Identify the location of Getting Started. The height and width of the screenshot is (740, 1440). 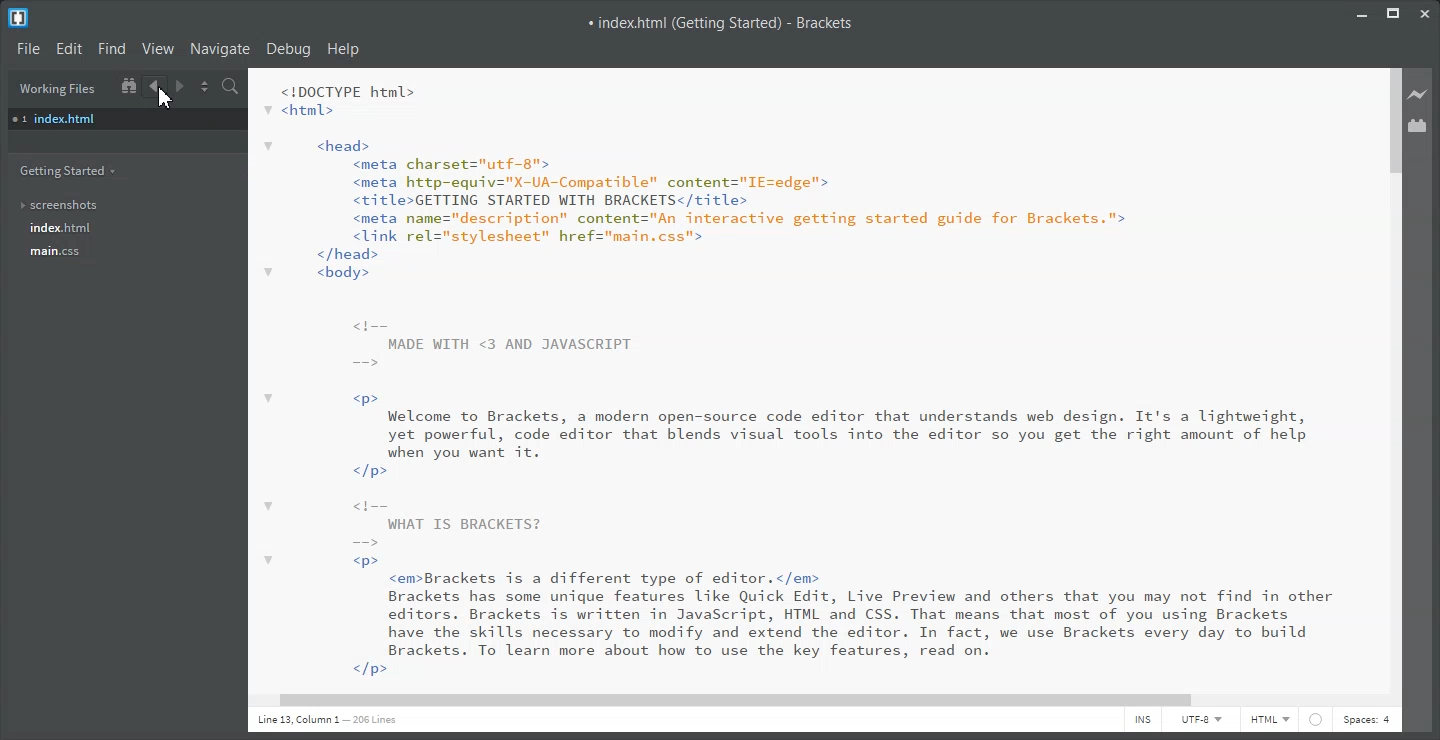
(76, 170).